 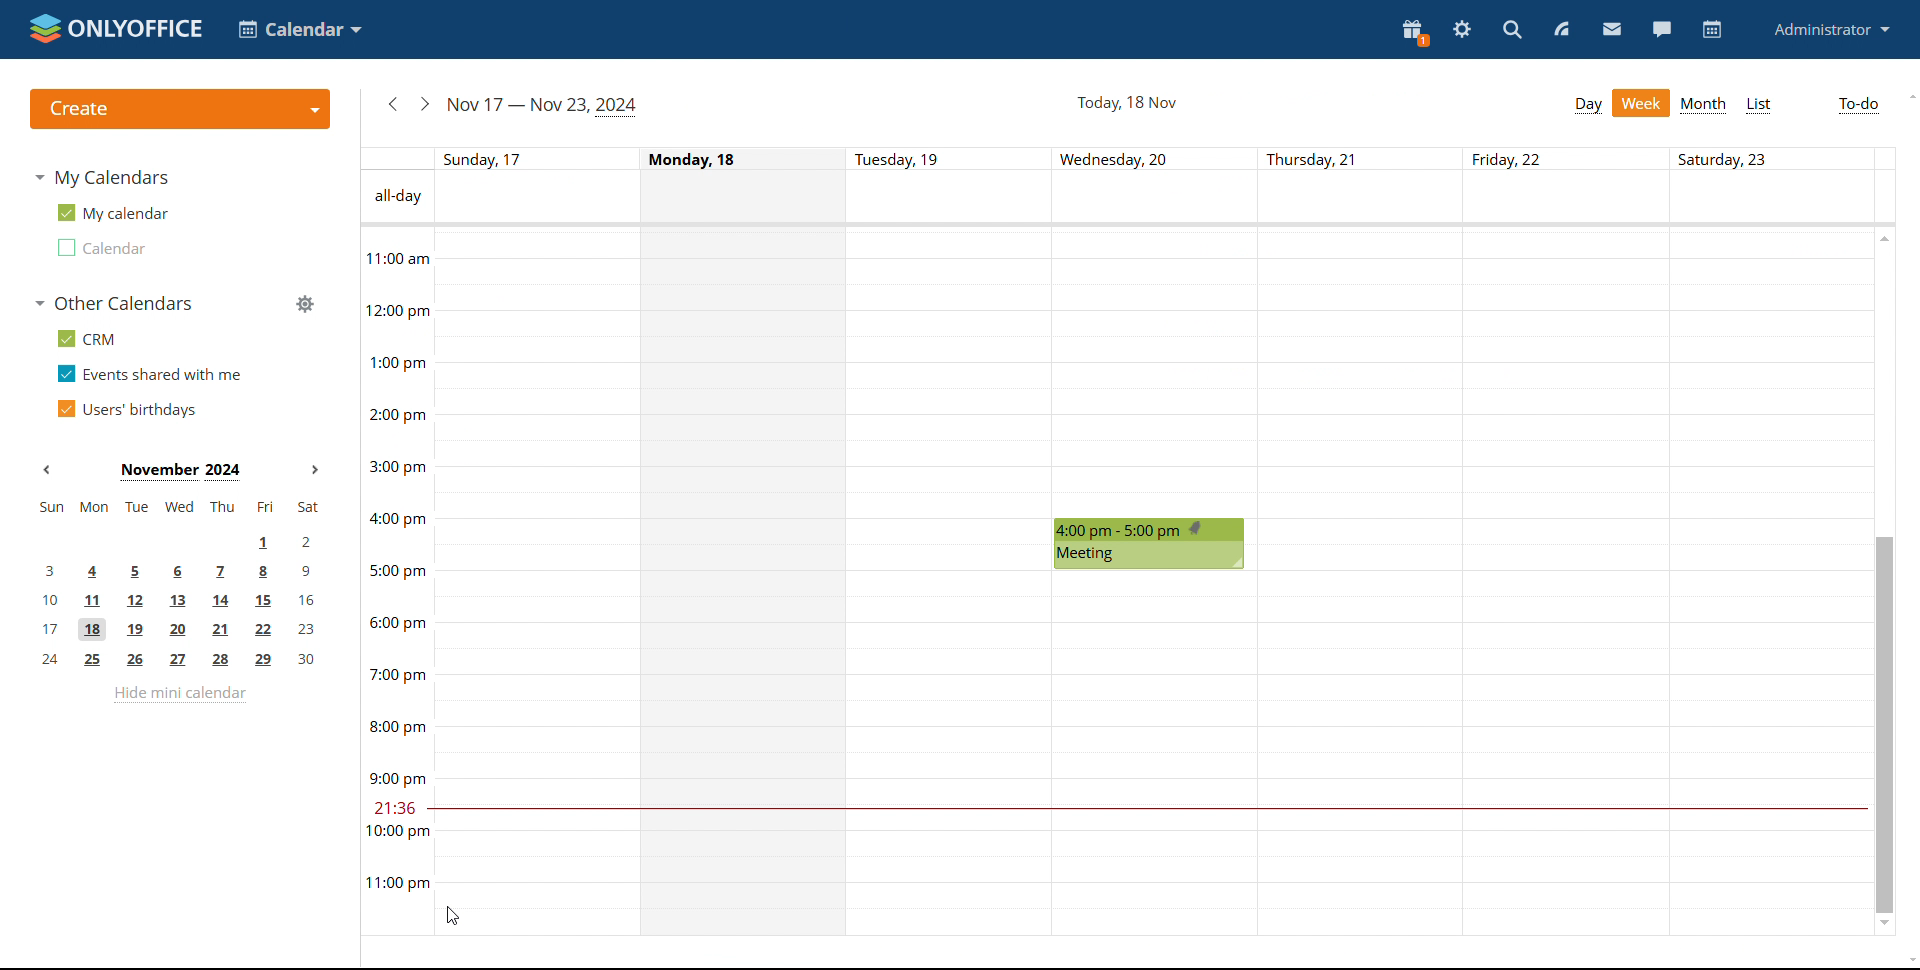 I want to click on feed, so click(x=1565, y=30).